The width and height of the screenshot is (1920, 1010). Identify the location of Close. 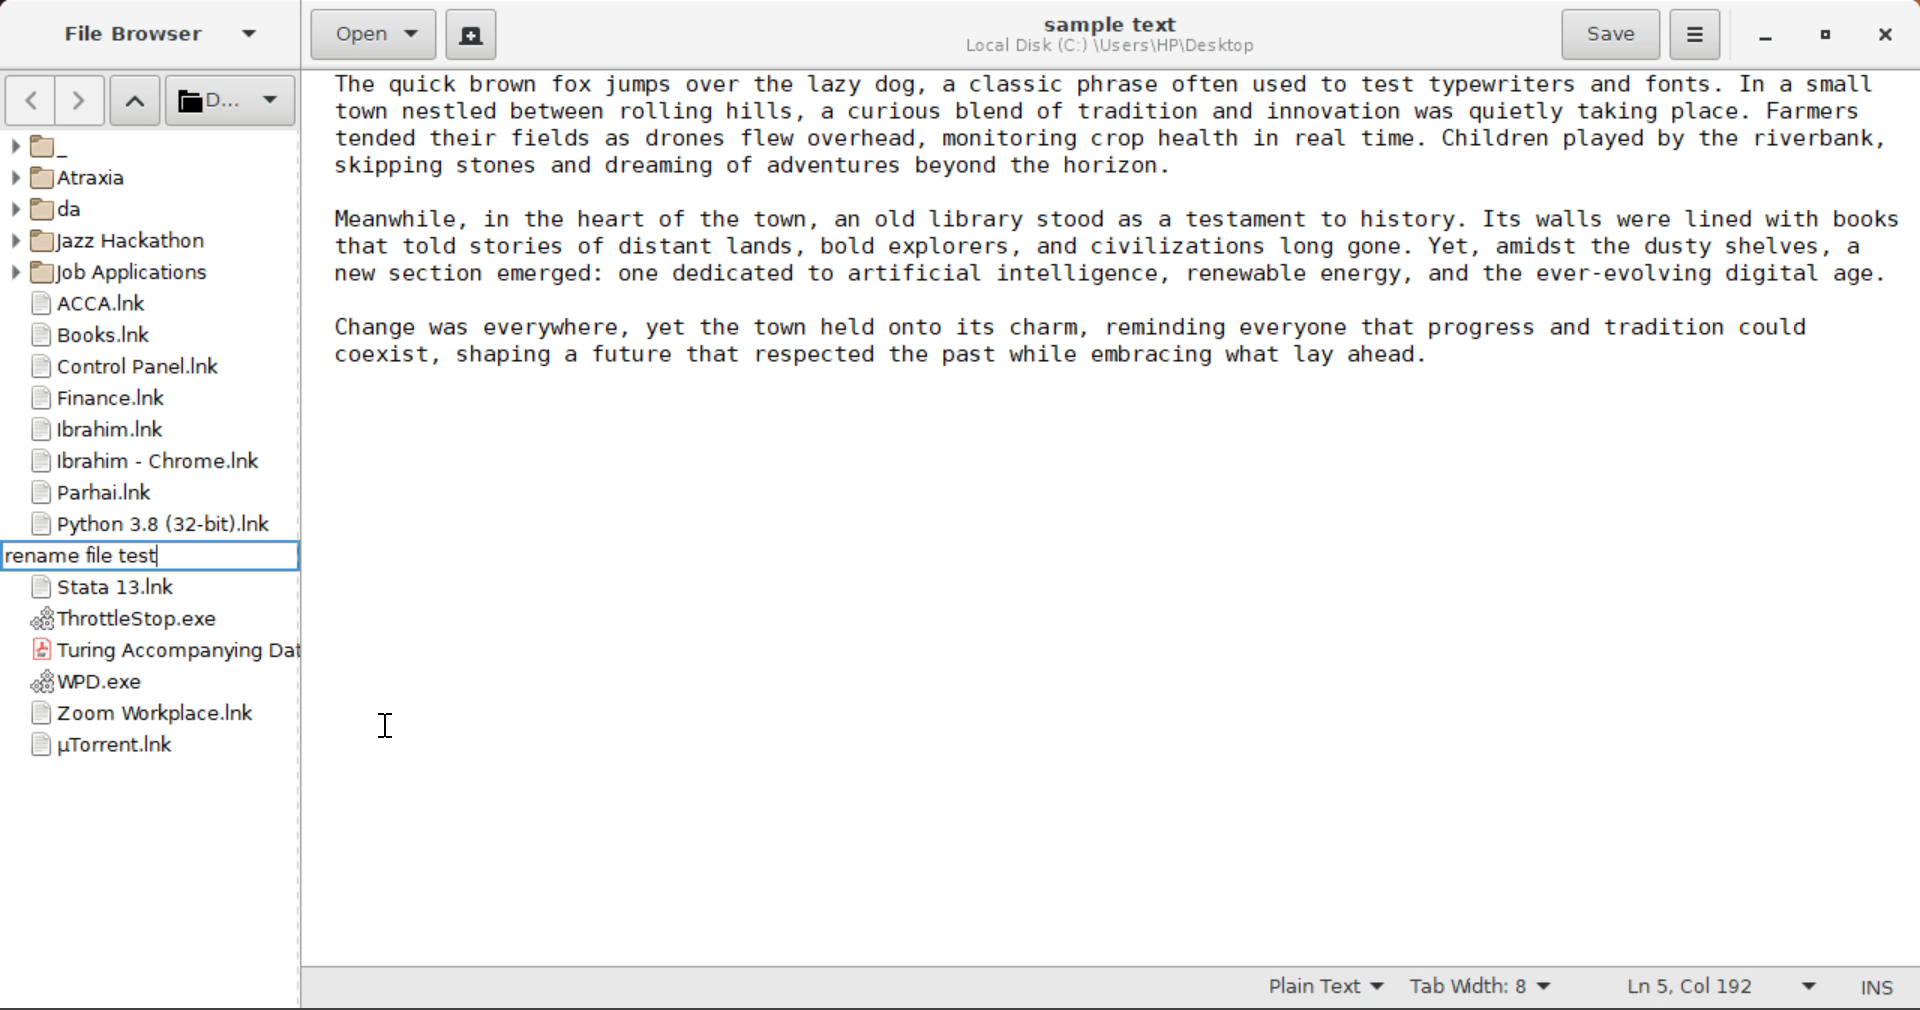
(1882, 35).